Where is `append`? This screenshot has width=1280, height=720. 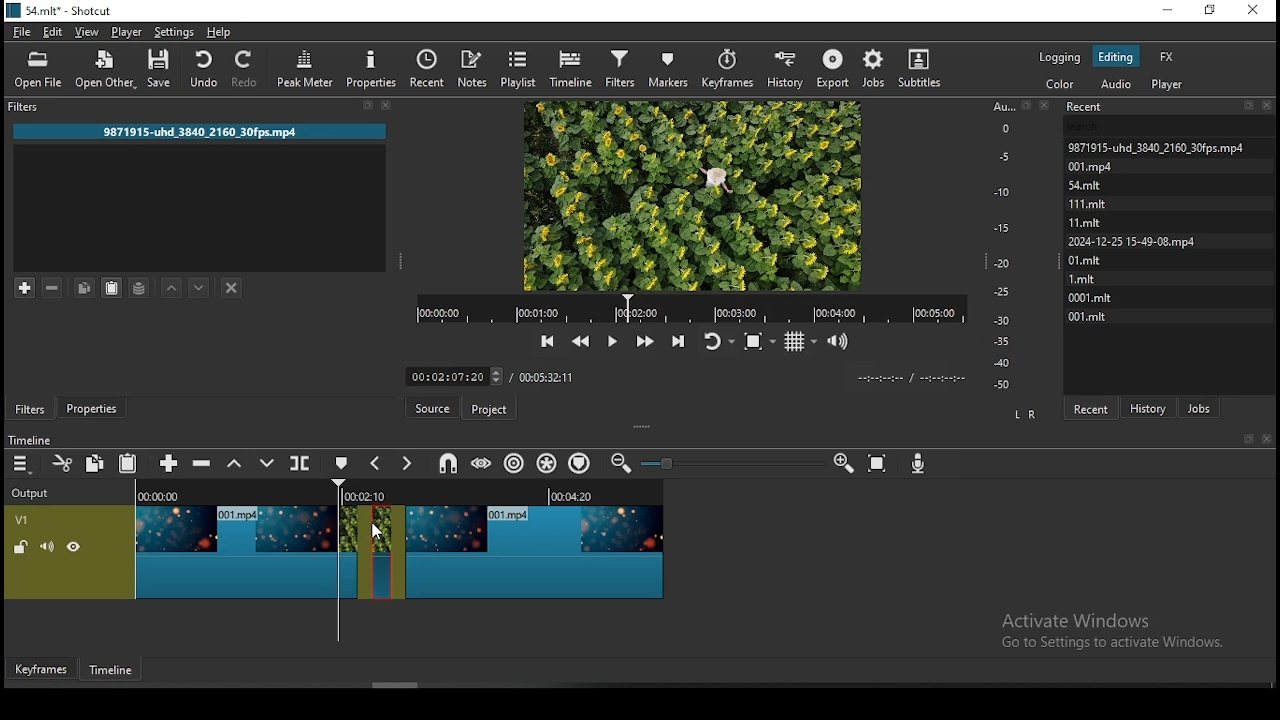
append is located at coordinates (169, 463).